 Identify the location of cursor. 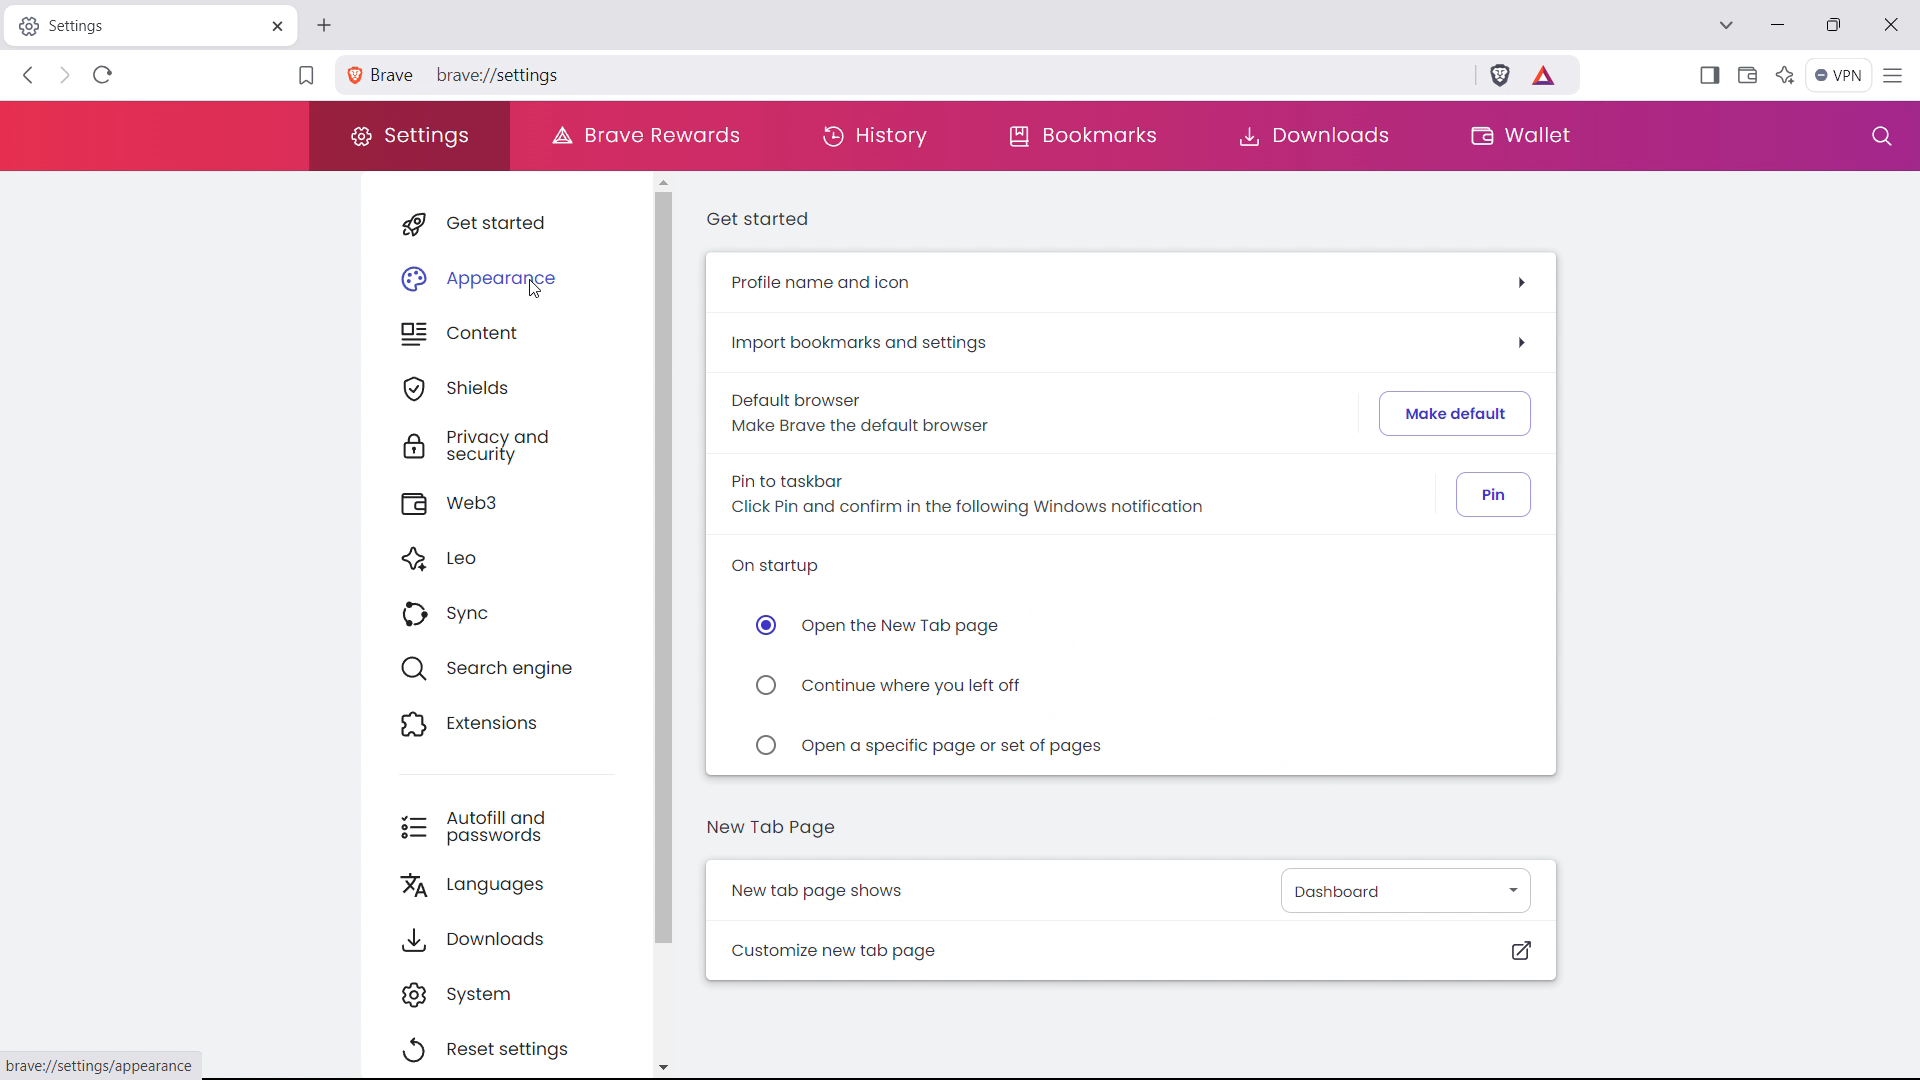
(536, 290).